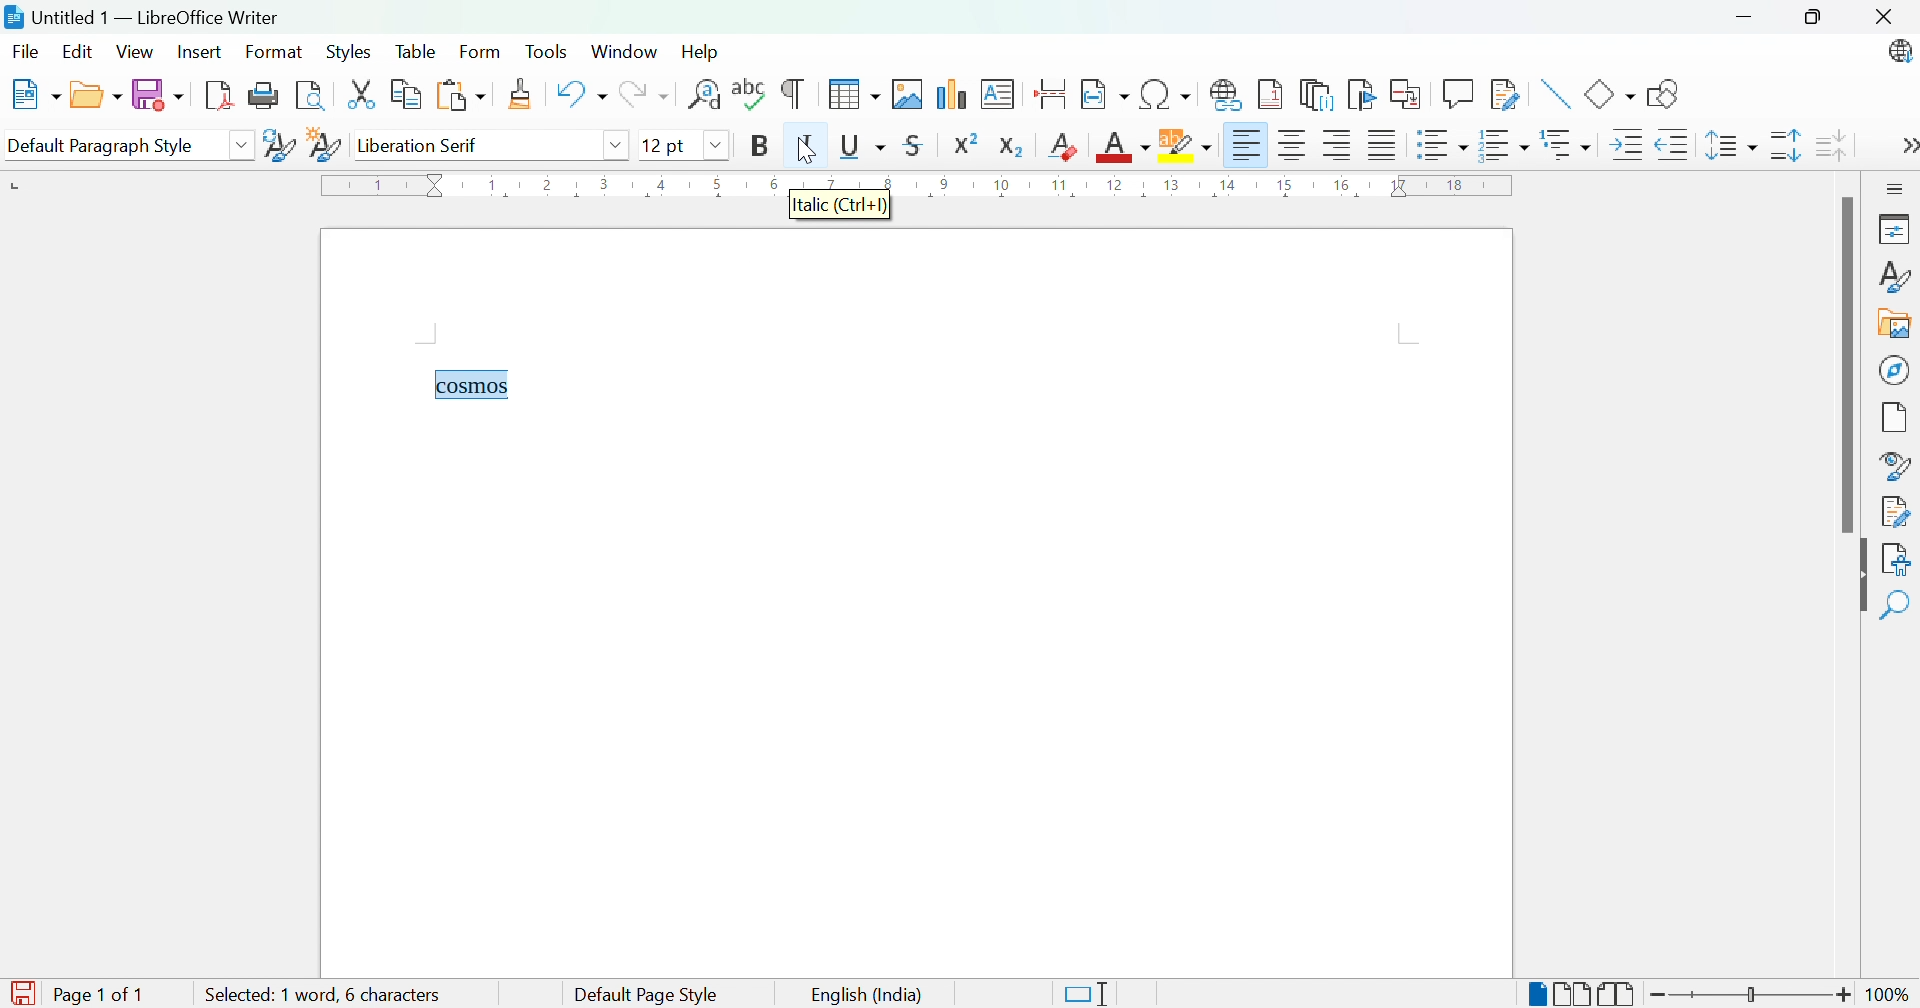 The image size is (1920, 1008). What do you see at coordinates (1674, 146) in the screenshot?
I see `Decrease indent` at bounding box center [1674, 146].